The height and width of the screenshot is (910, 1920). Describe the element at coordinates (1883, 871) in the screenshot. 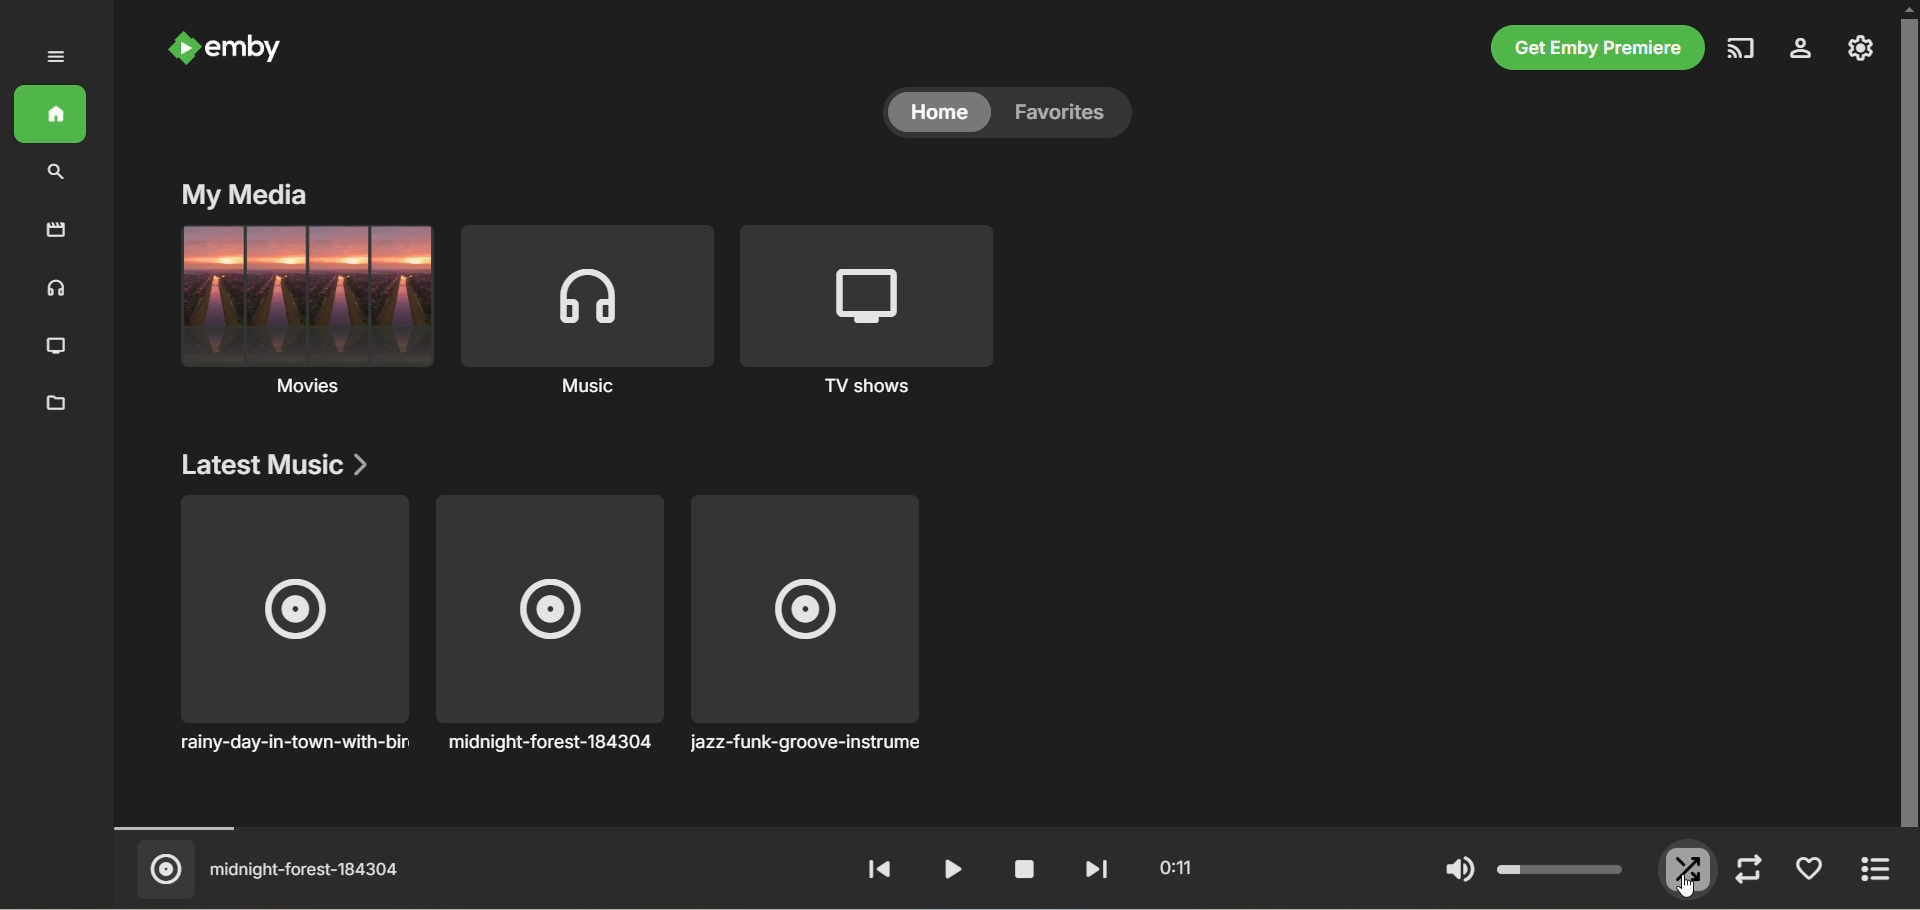

I see `options` at that location.